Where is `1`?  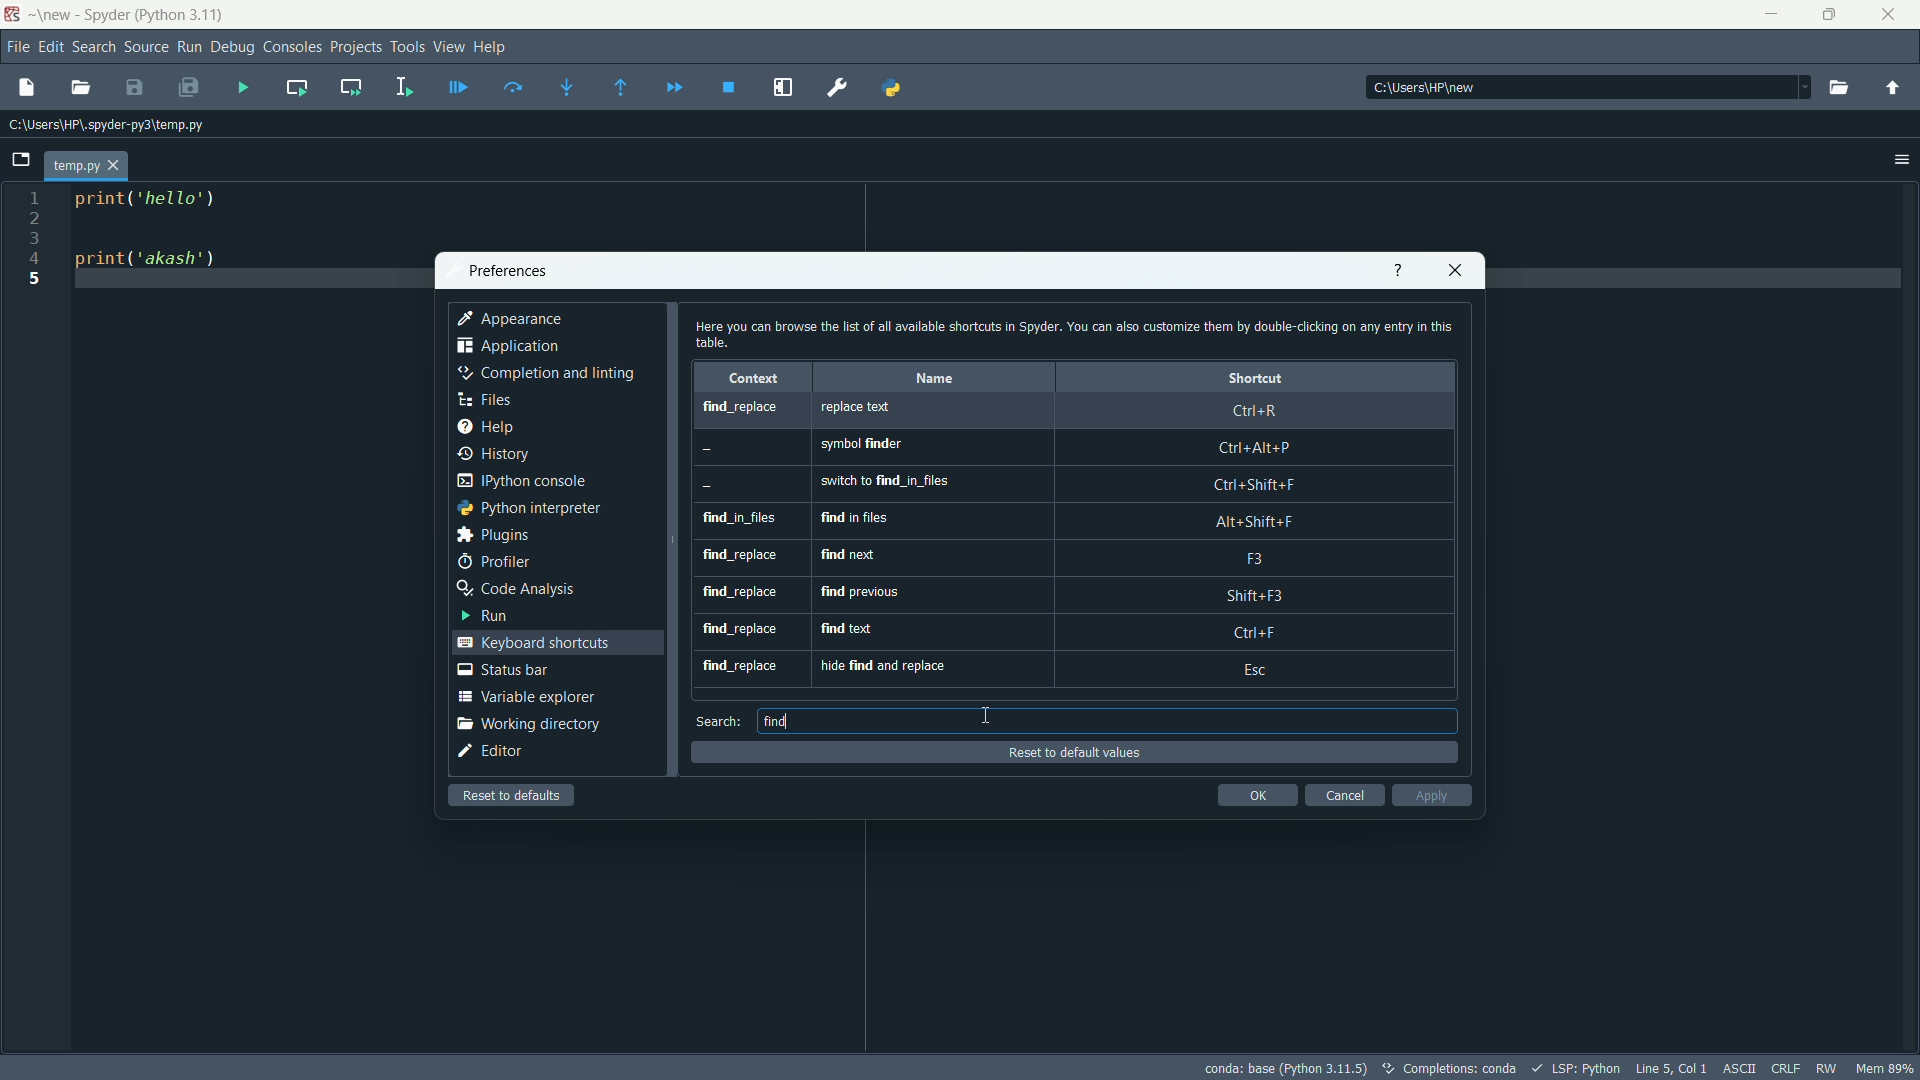
1 is located at coordinates (38, 195).